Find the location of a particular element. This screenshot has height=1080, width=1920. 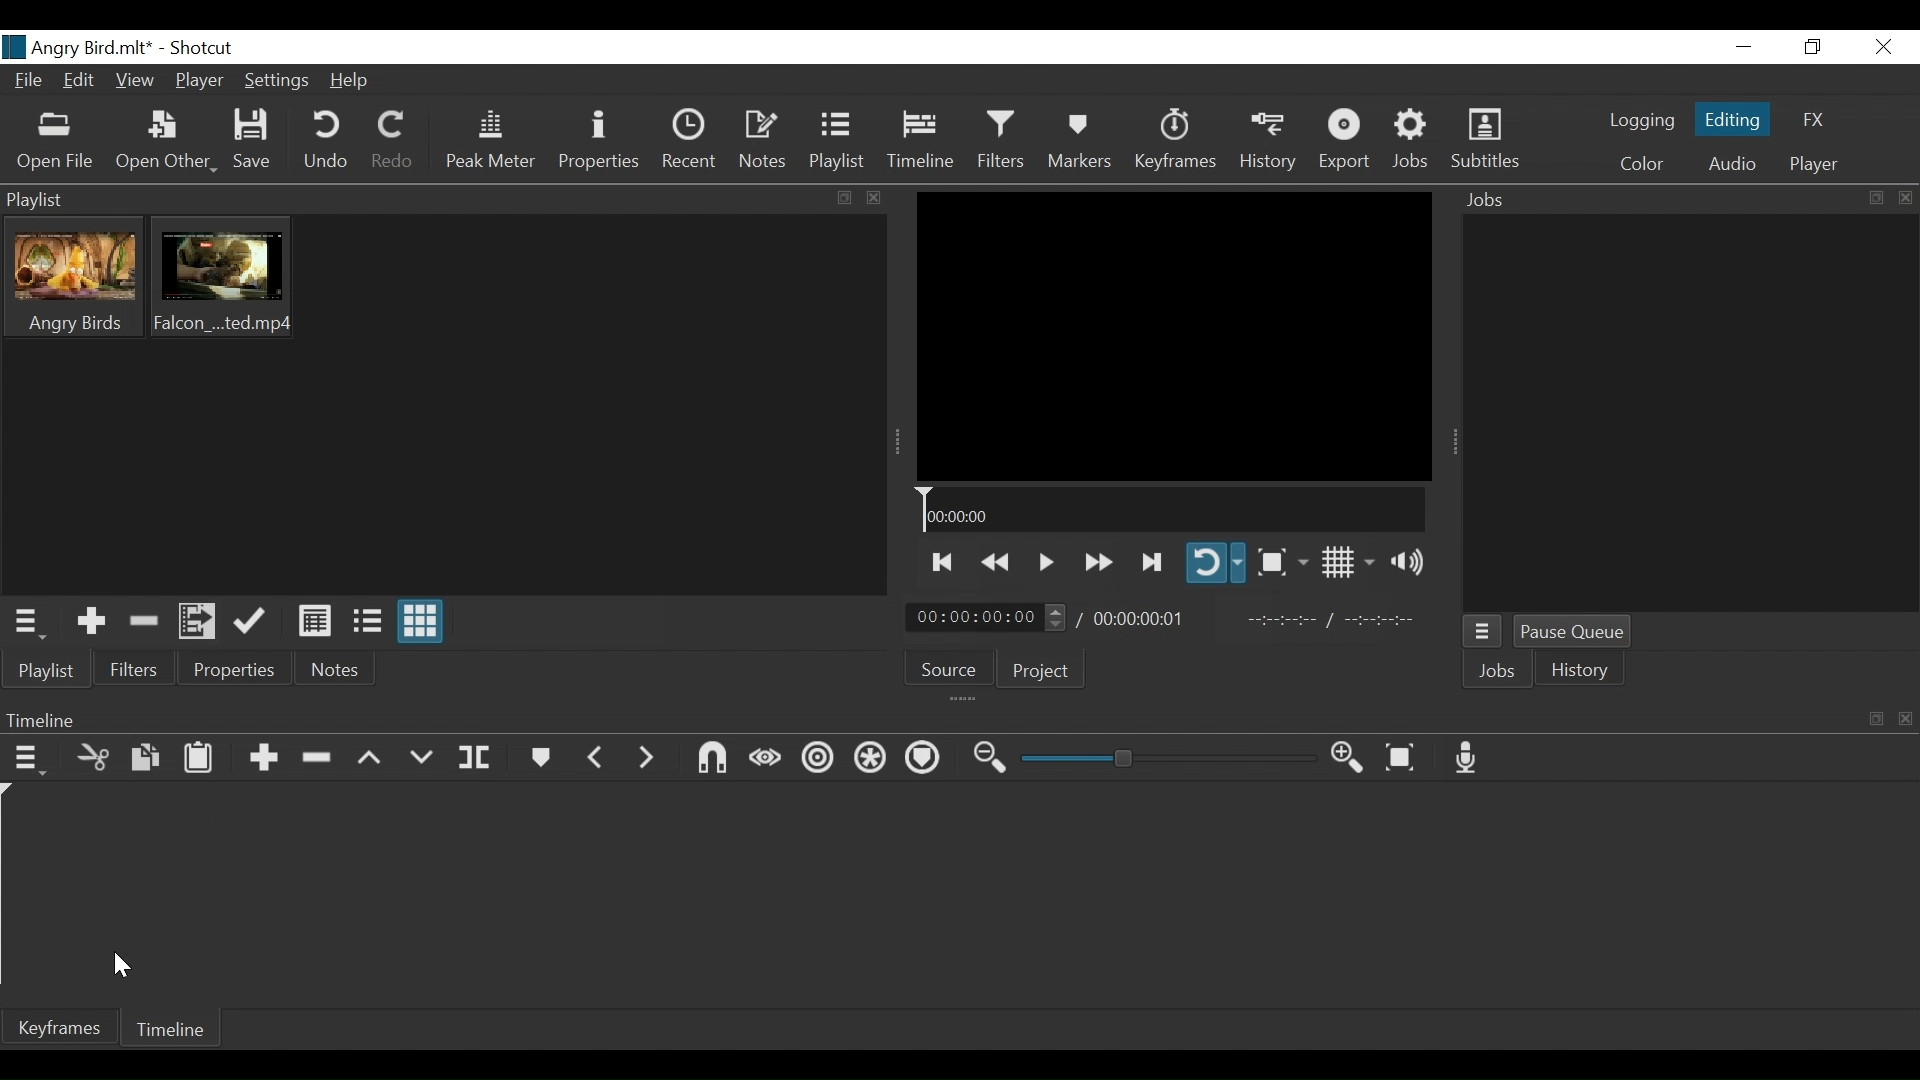

Playlist menu is located at coordinates (24, 623).